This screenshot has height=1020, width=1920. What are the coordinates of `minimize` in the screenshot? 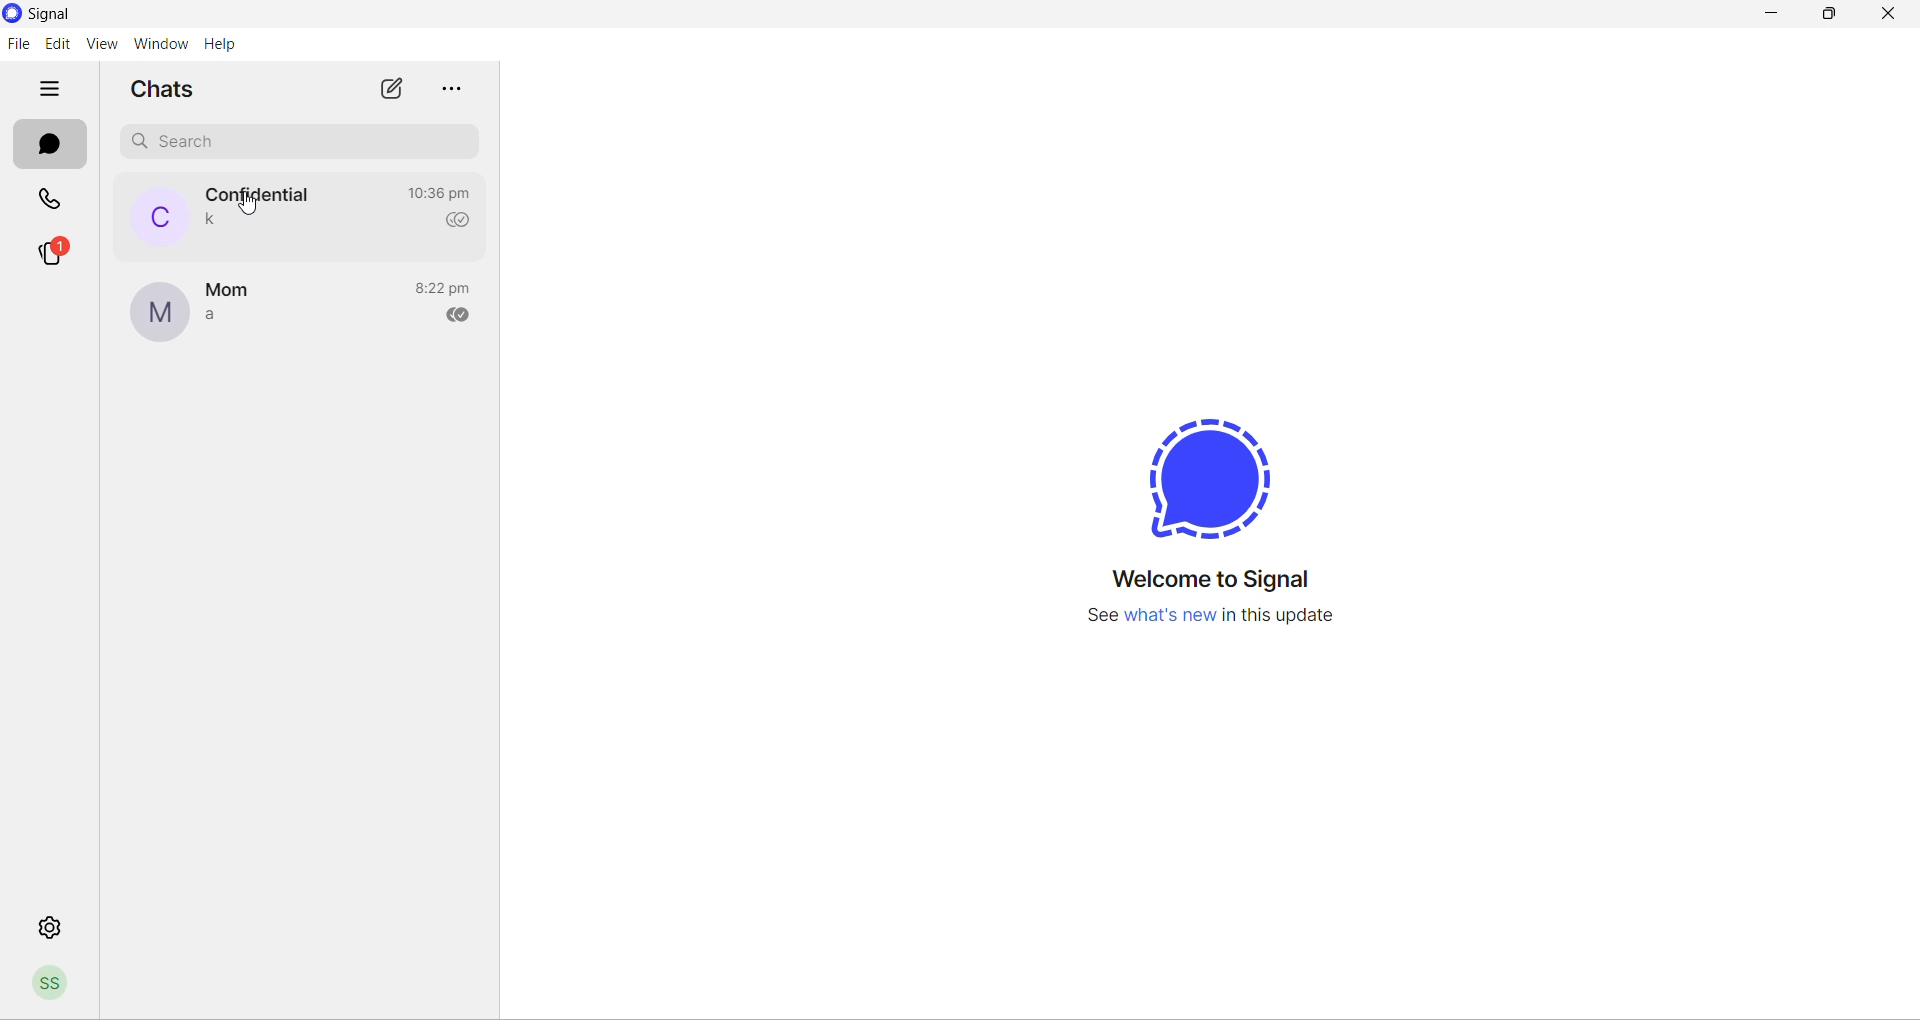 It's located at (1759, 16).